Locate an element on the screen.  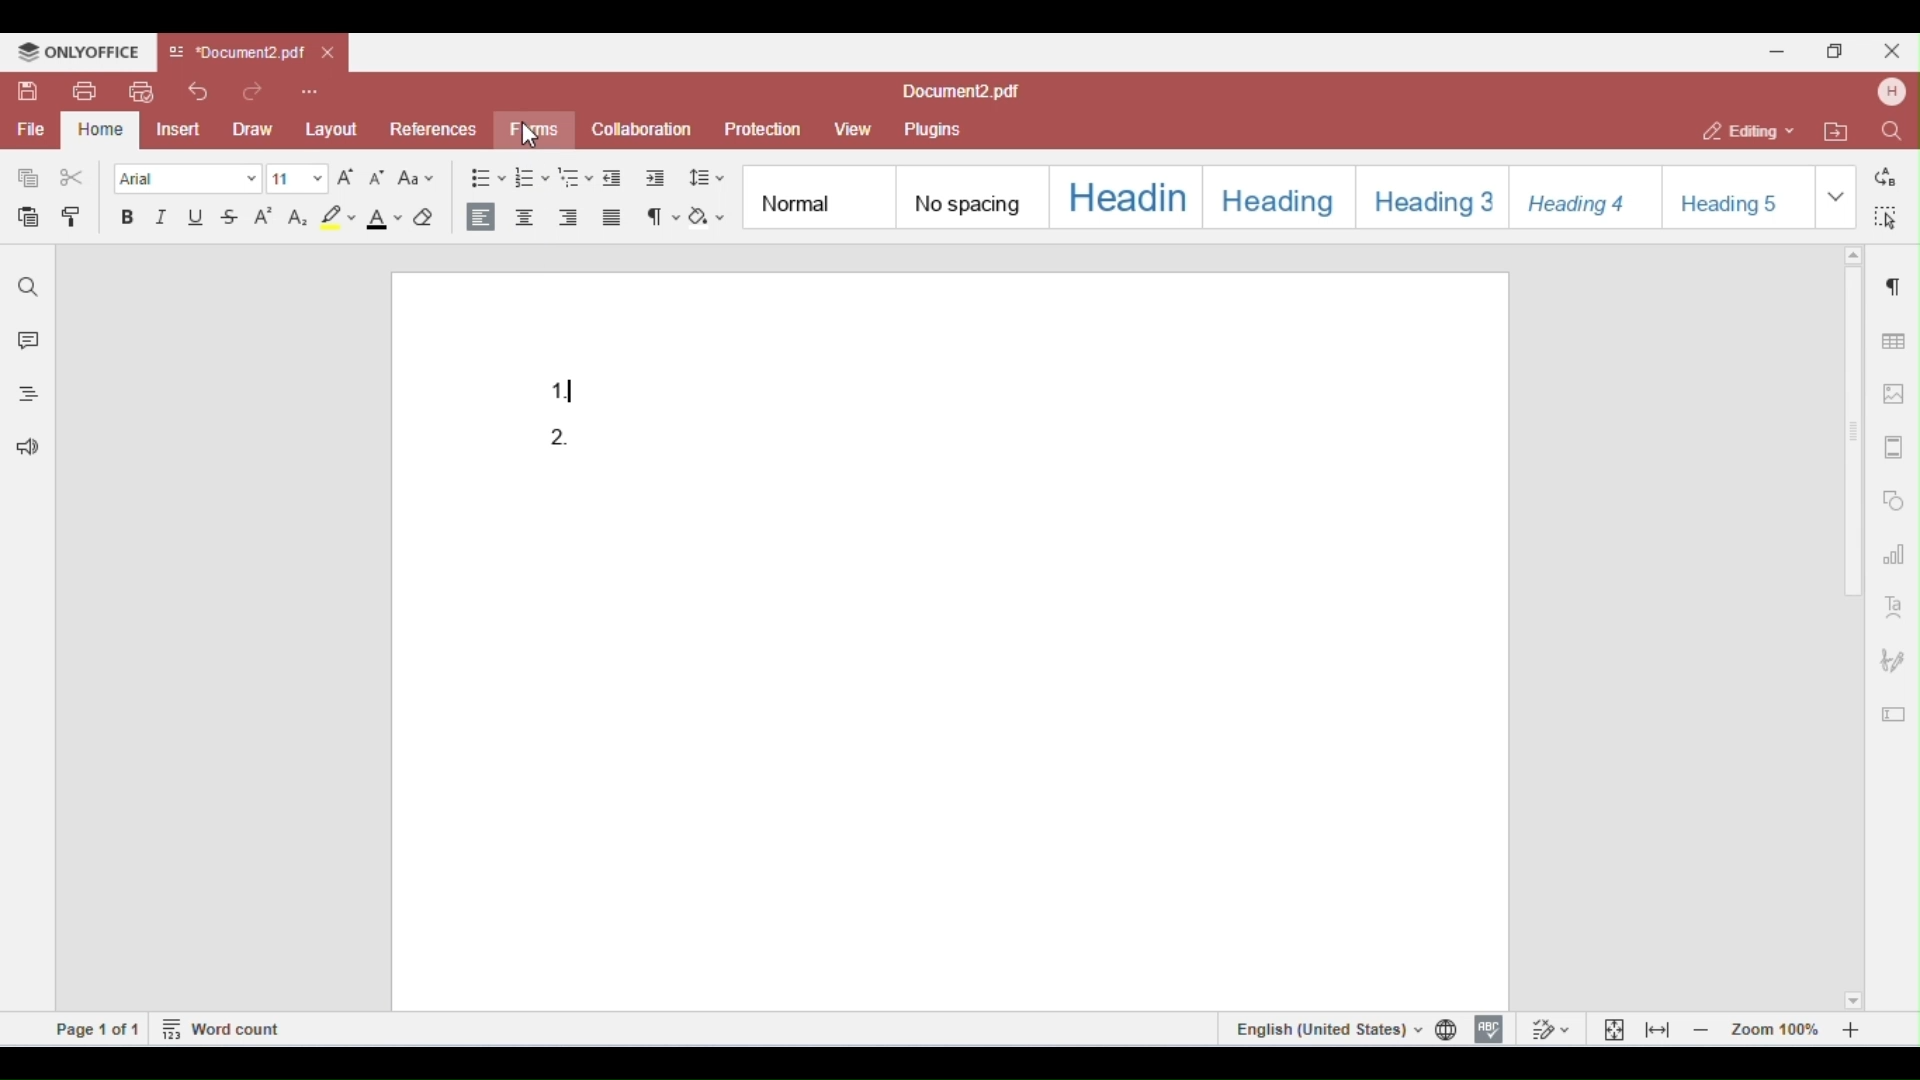
heading is located at coordinates (1273, 194).